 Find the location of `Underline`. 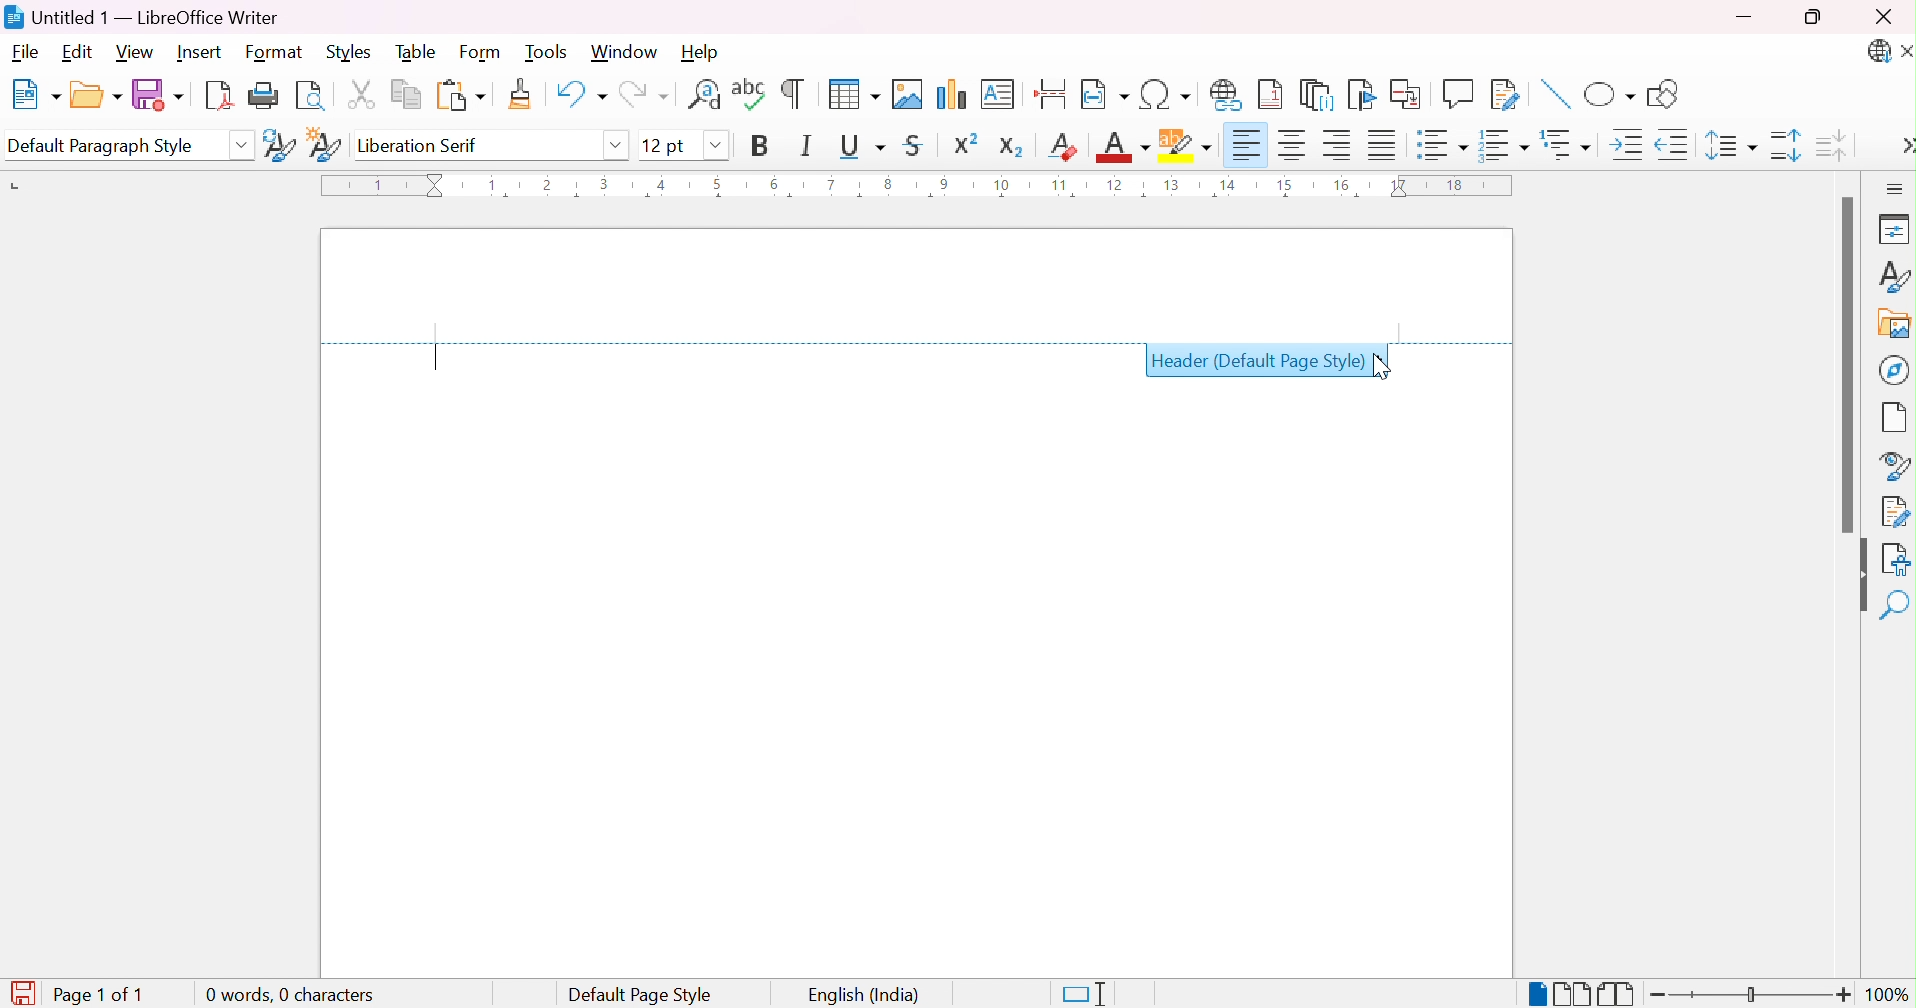

Underline is located at coordinates (862, 146).